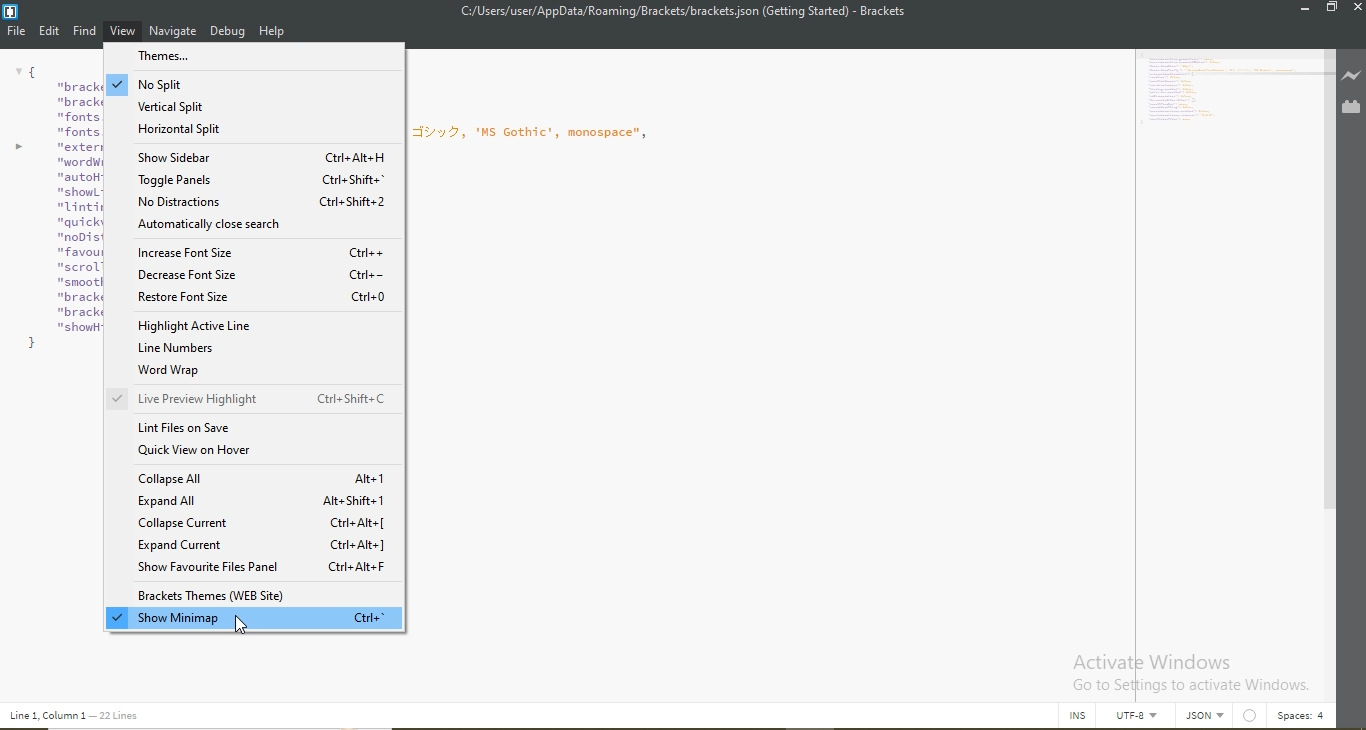 The image size is (1366, 730). What do you see at coordinates (123, 33) in the screenshot?
I see `View` at bounding box center [123, 33].